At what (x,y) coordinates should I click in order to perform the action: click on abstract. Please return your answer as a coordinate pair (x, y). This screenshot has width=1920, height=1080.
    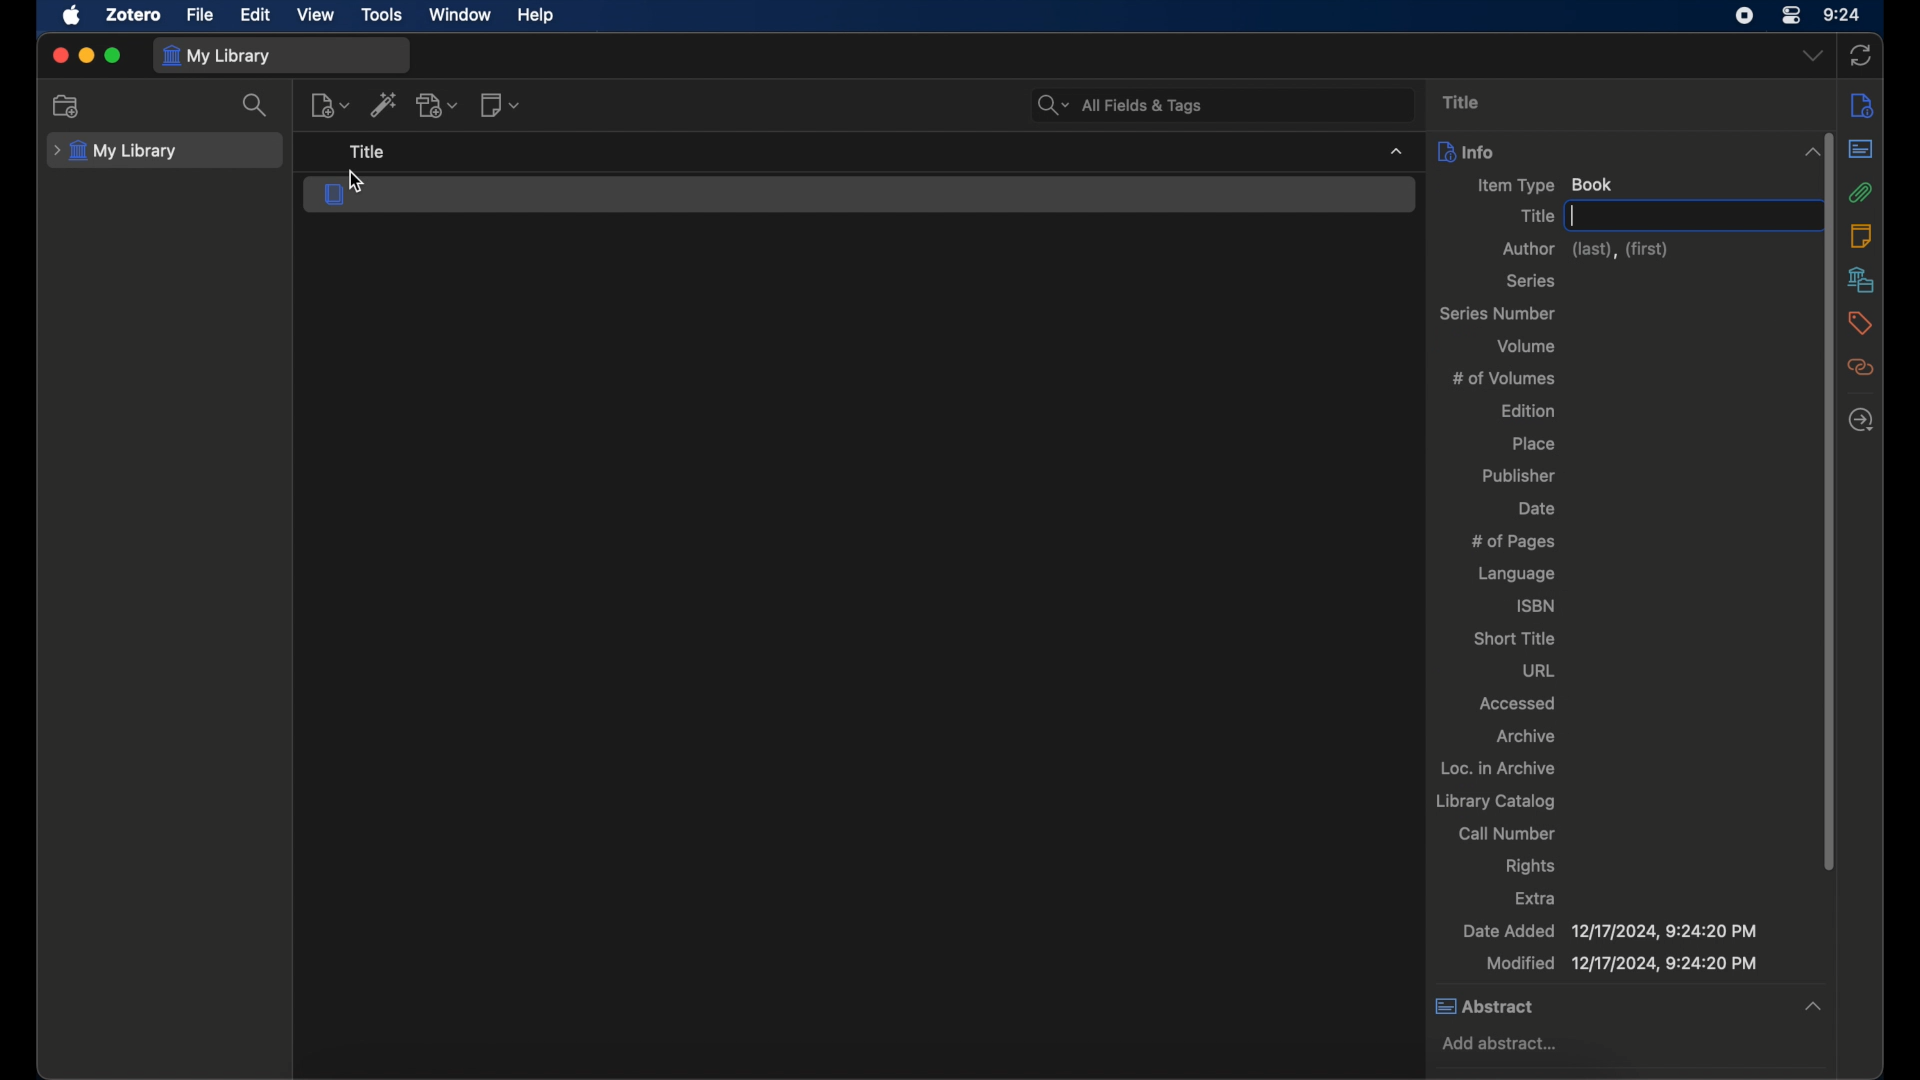
    Looking at the image, I should click on (1861, 149).